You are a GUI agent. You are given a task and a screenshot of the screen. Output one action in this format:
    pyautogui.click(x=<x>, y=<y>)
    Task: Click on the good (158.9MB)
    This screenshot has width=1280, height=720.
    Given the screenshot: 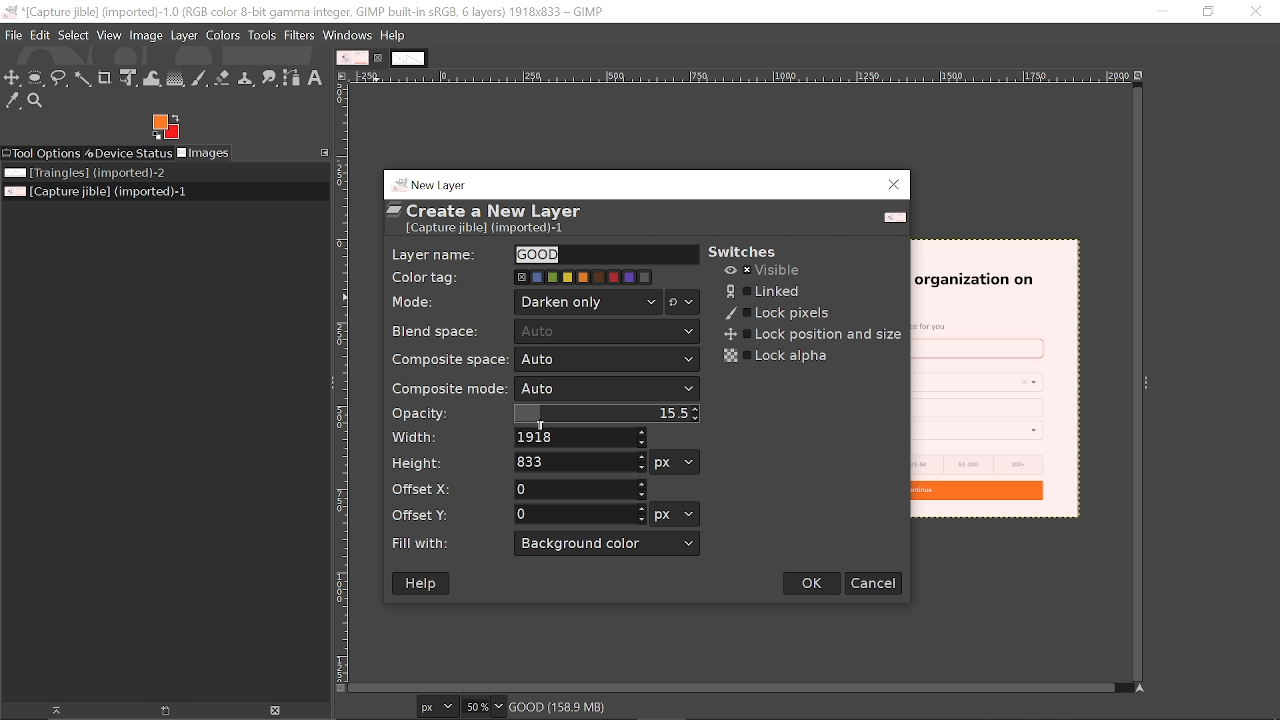 What is the action you would take?
    pyautogui.click(x=585, y=705)
    